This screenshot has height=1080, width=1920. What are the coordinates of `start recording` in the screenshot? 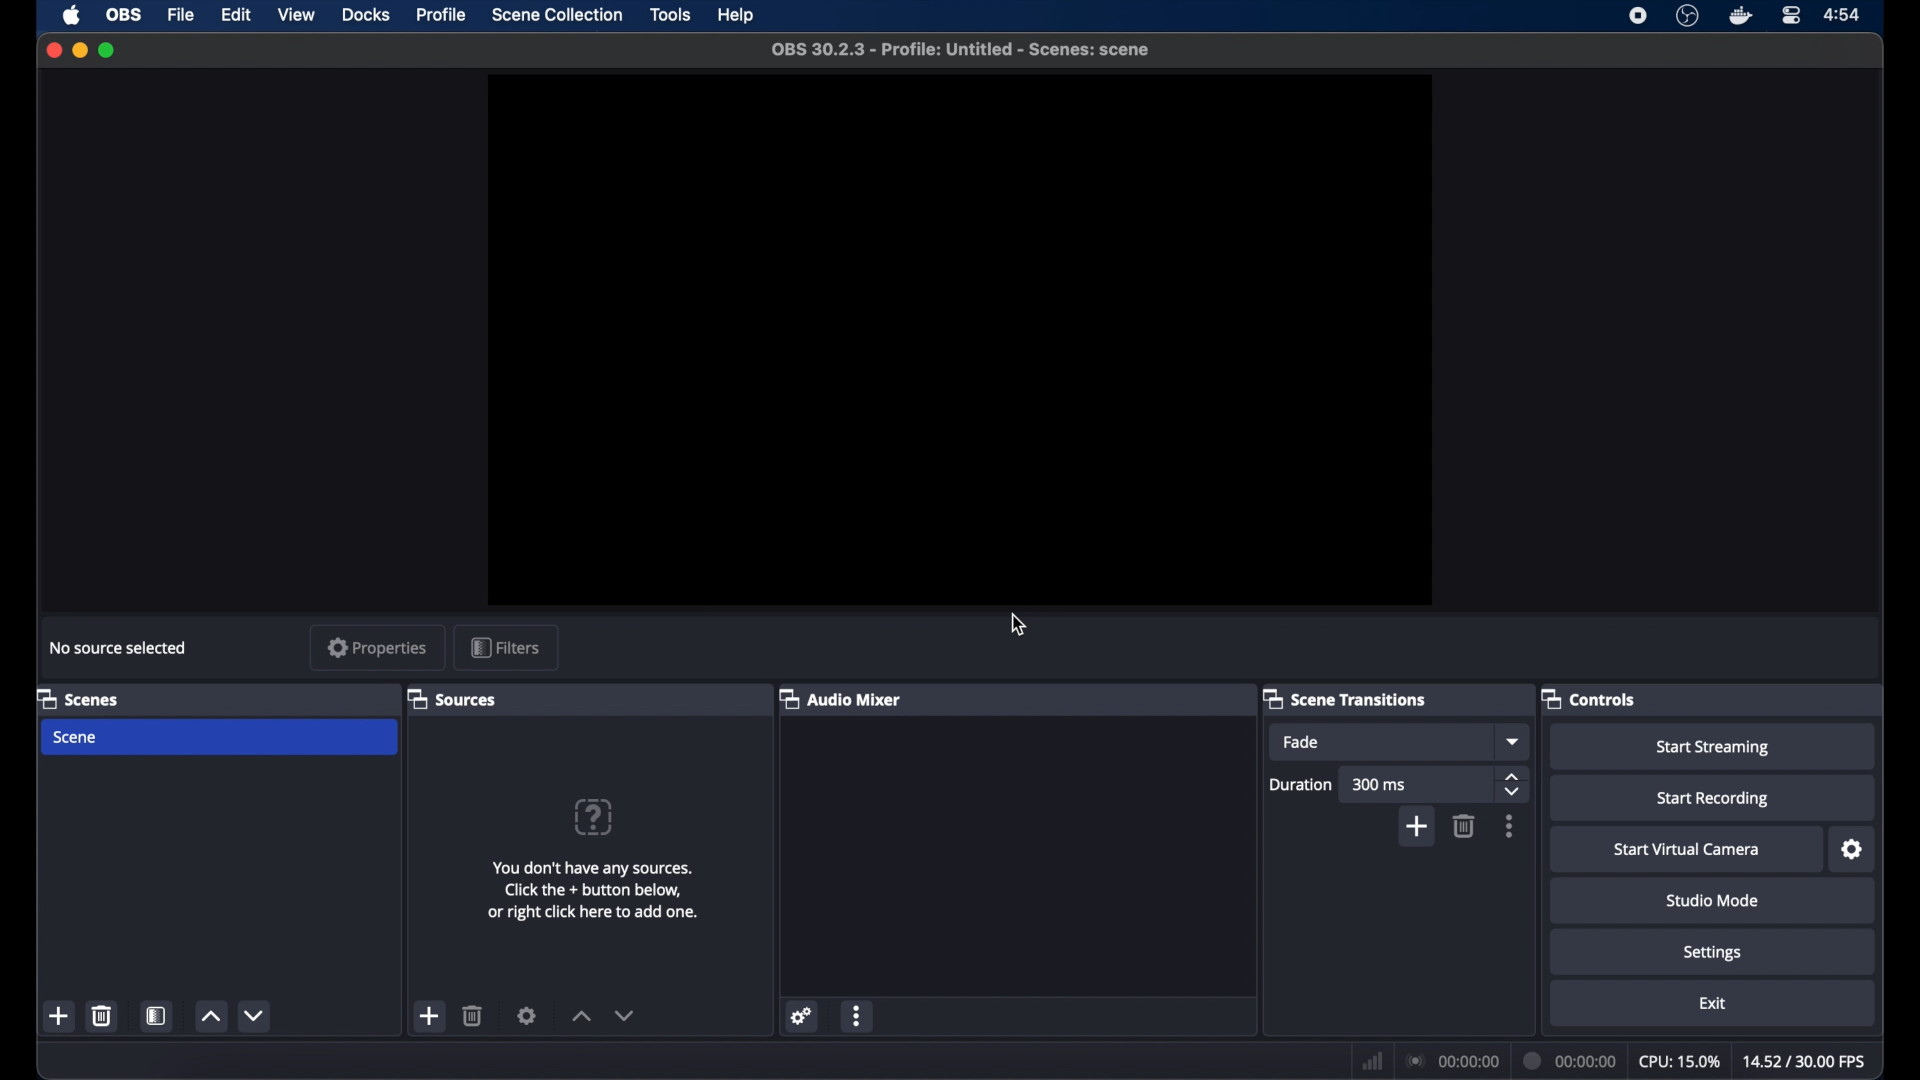 It's located at (1718, 796).